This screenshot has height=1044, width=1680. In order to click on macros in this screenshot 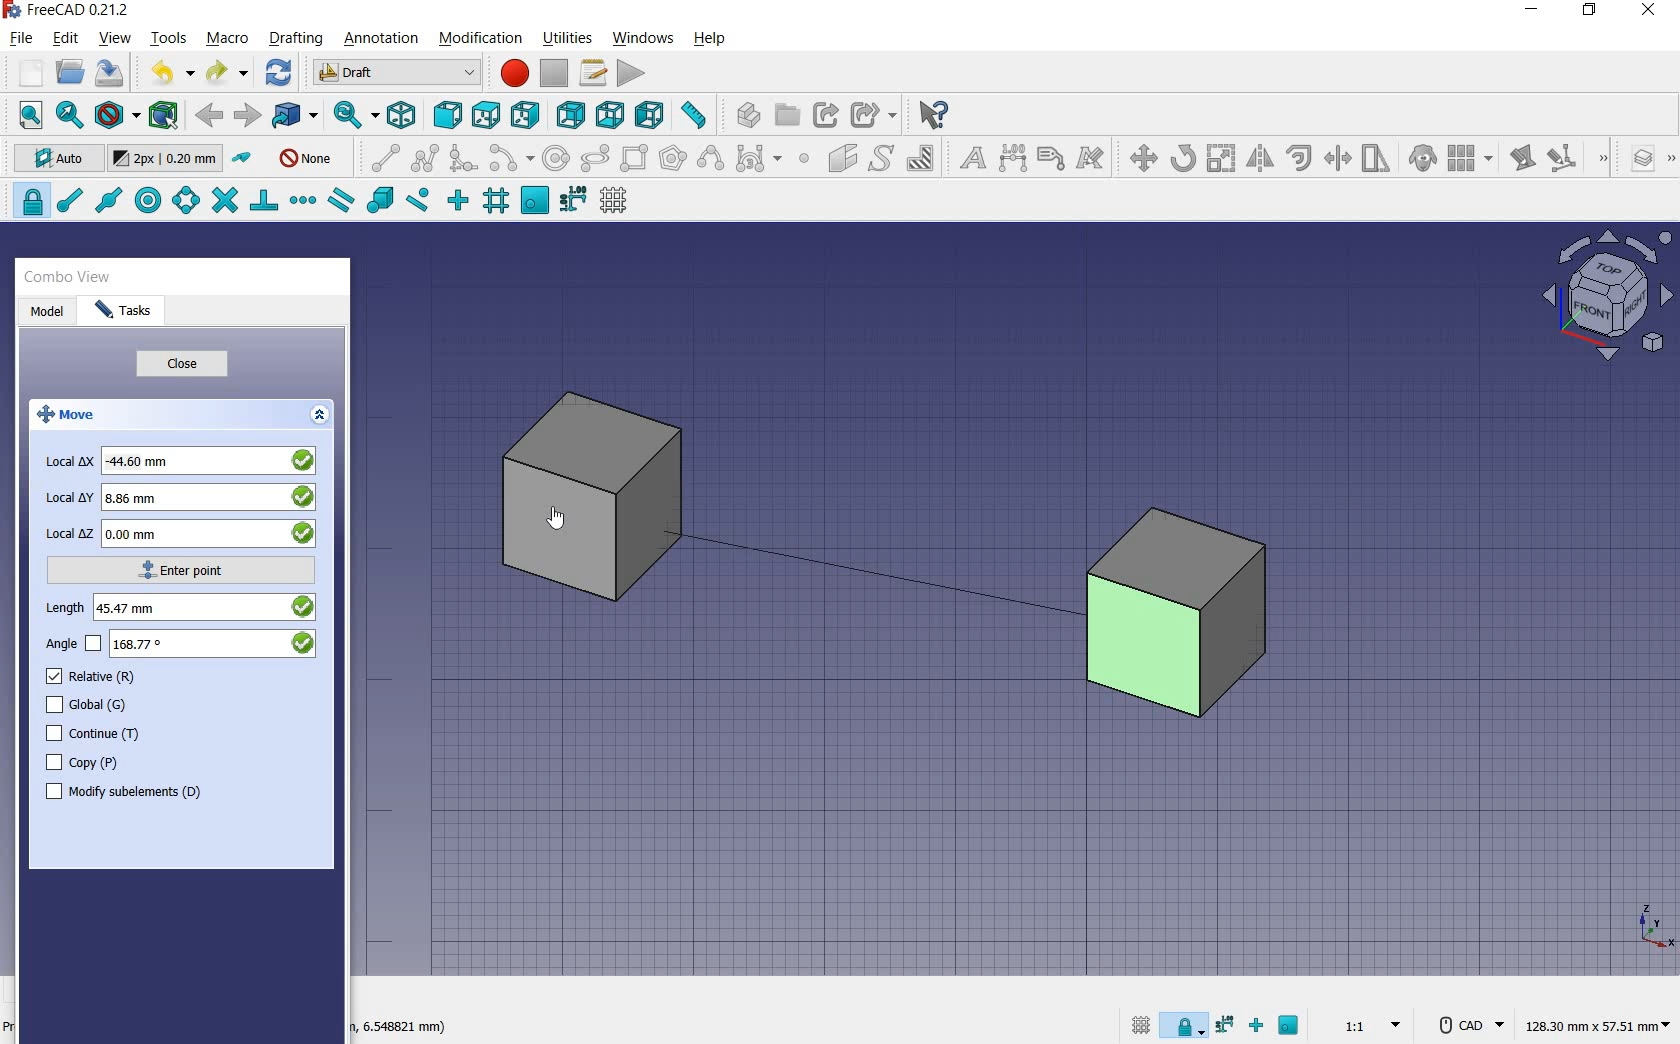, I will do `click(593, 73)`.